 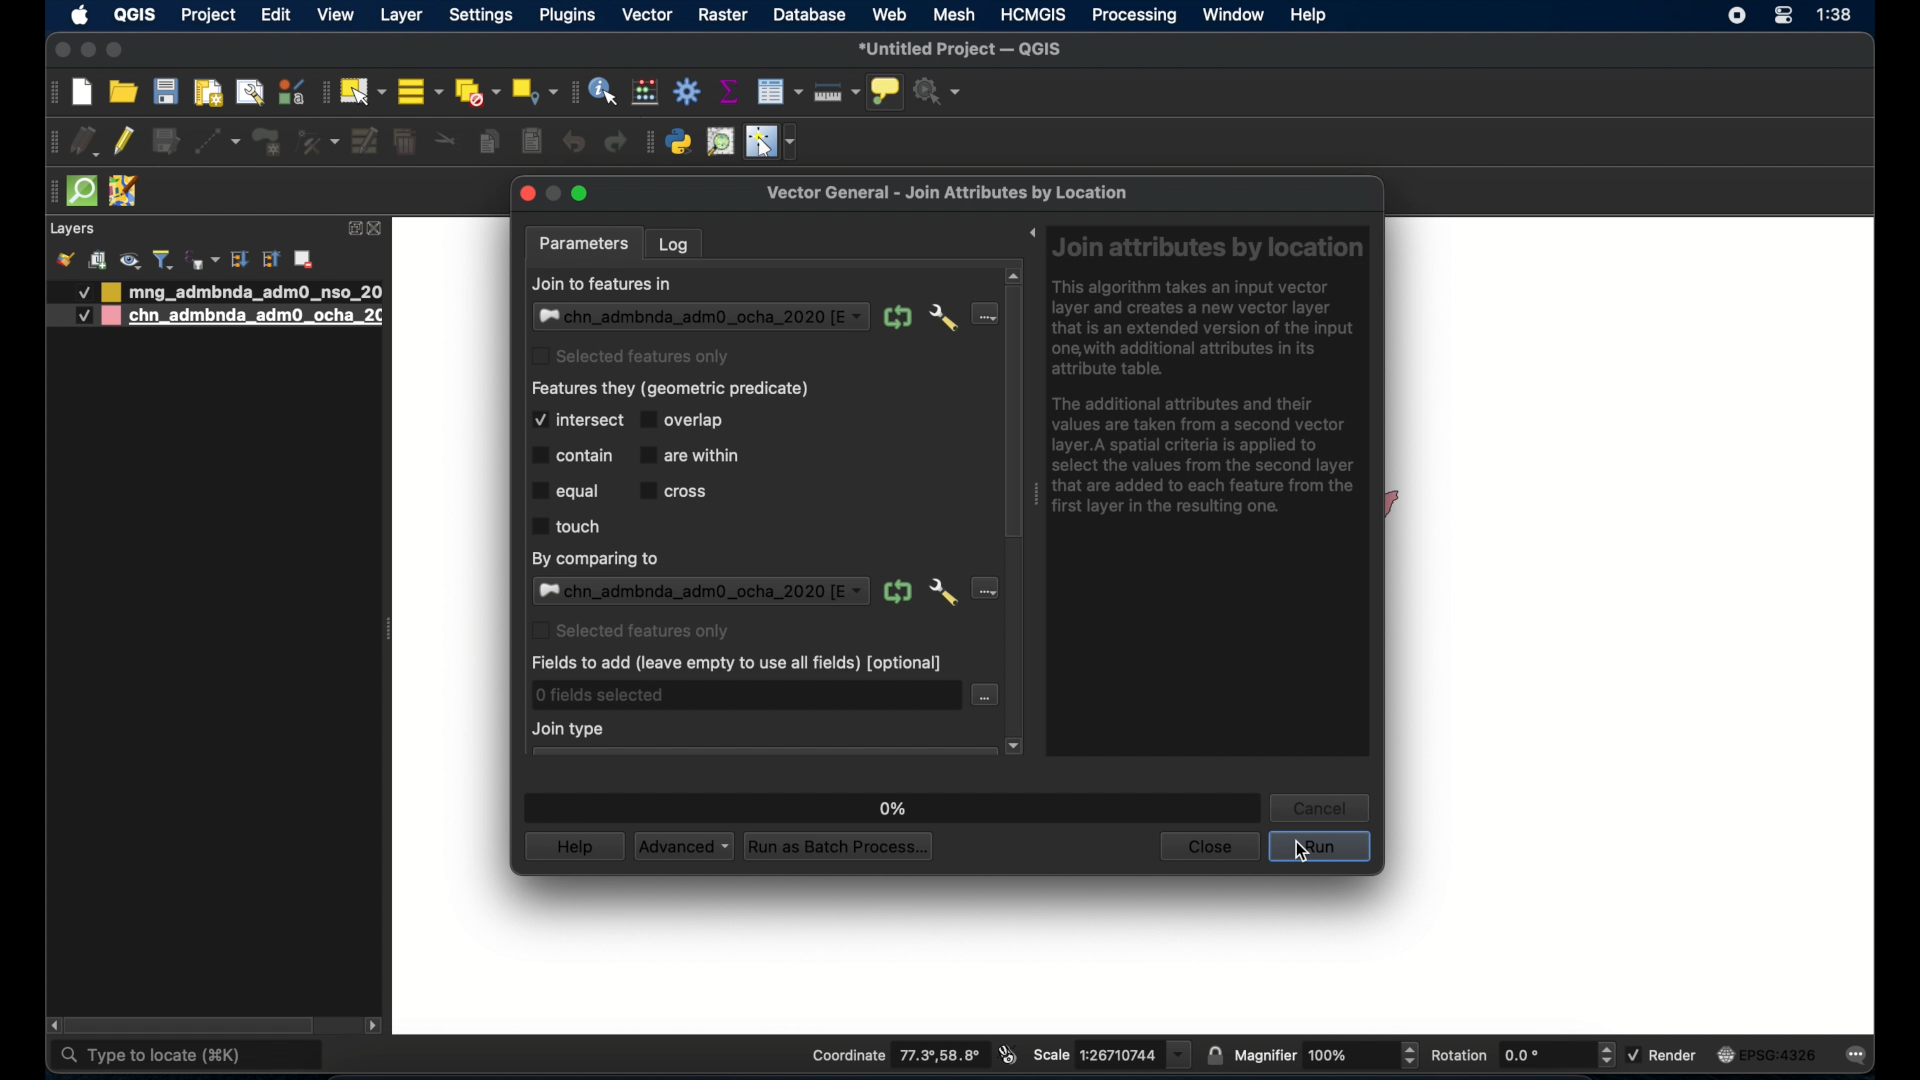 I want to click on expand, so click(x=351, y=228).